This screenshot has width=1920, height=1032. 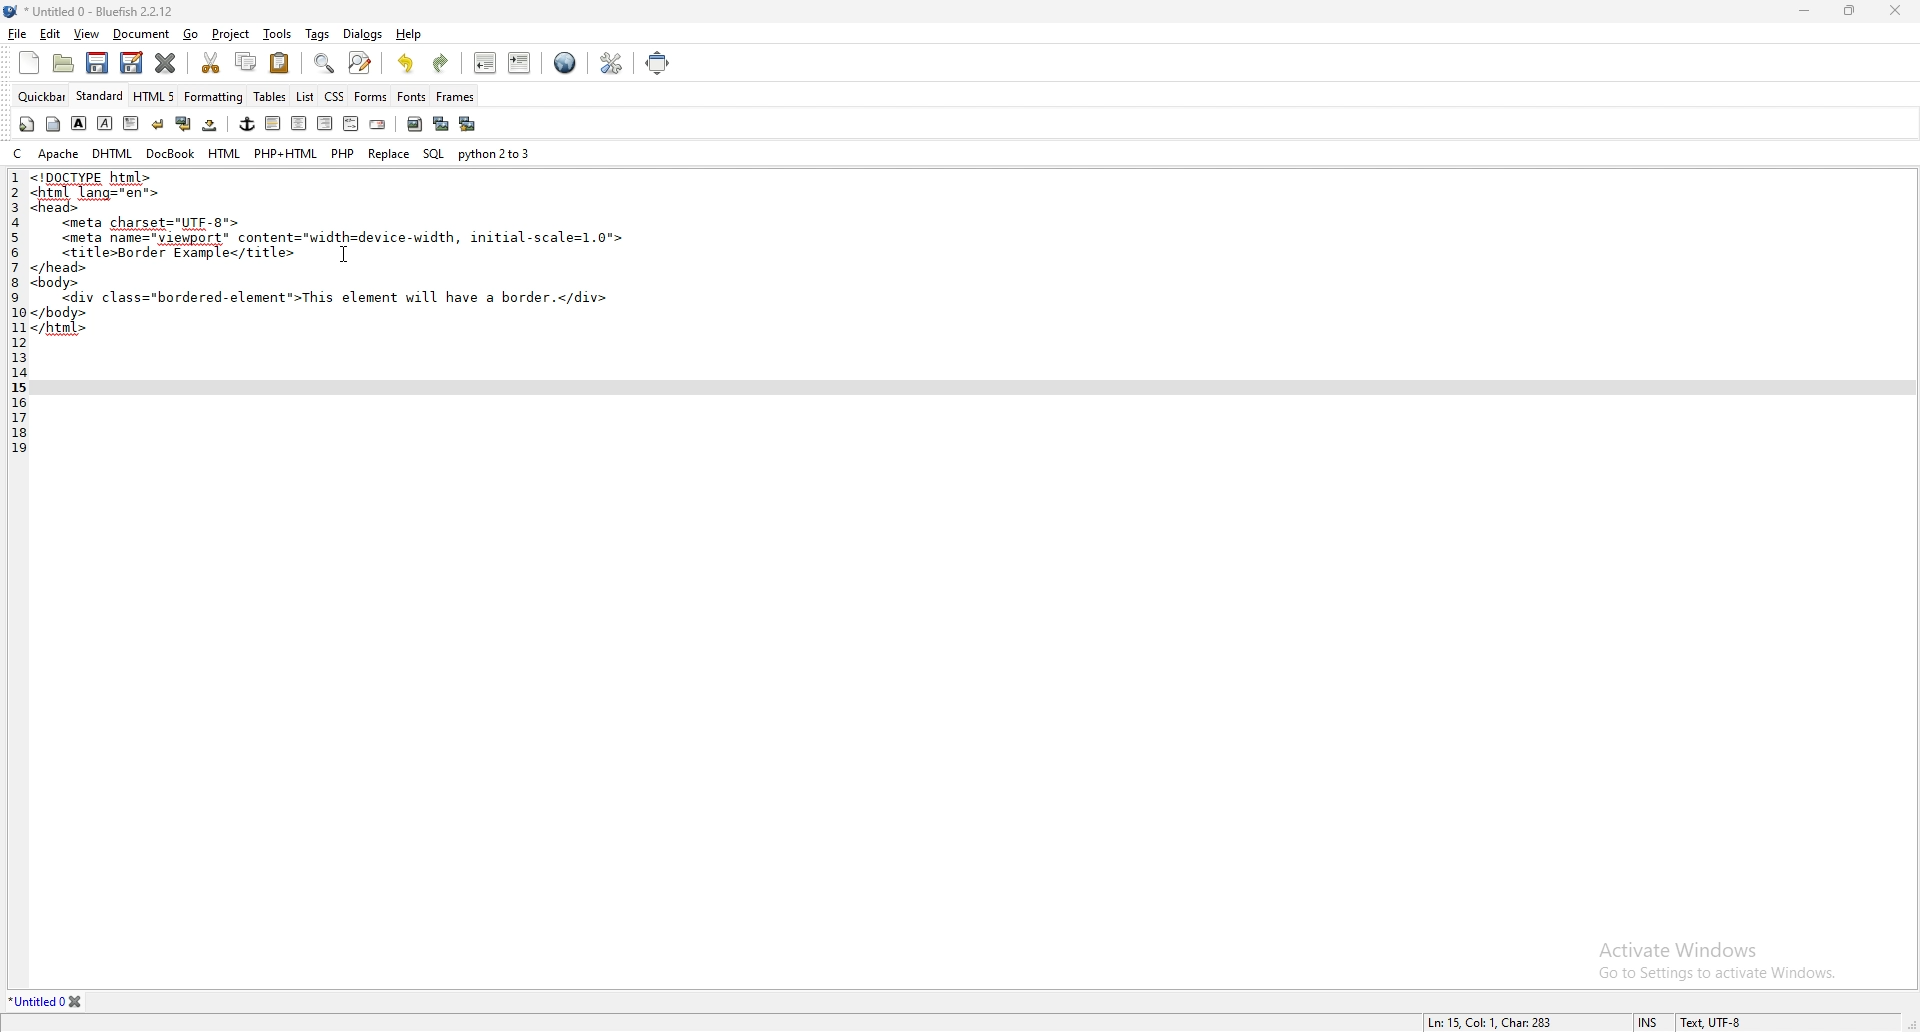 What do you see at coordinates (496, 152) in the screenshot?
I see `python 2 to 3` at bounding box center [496, 152].